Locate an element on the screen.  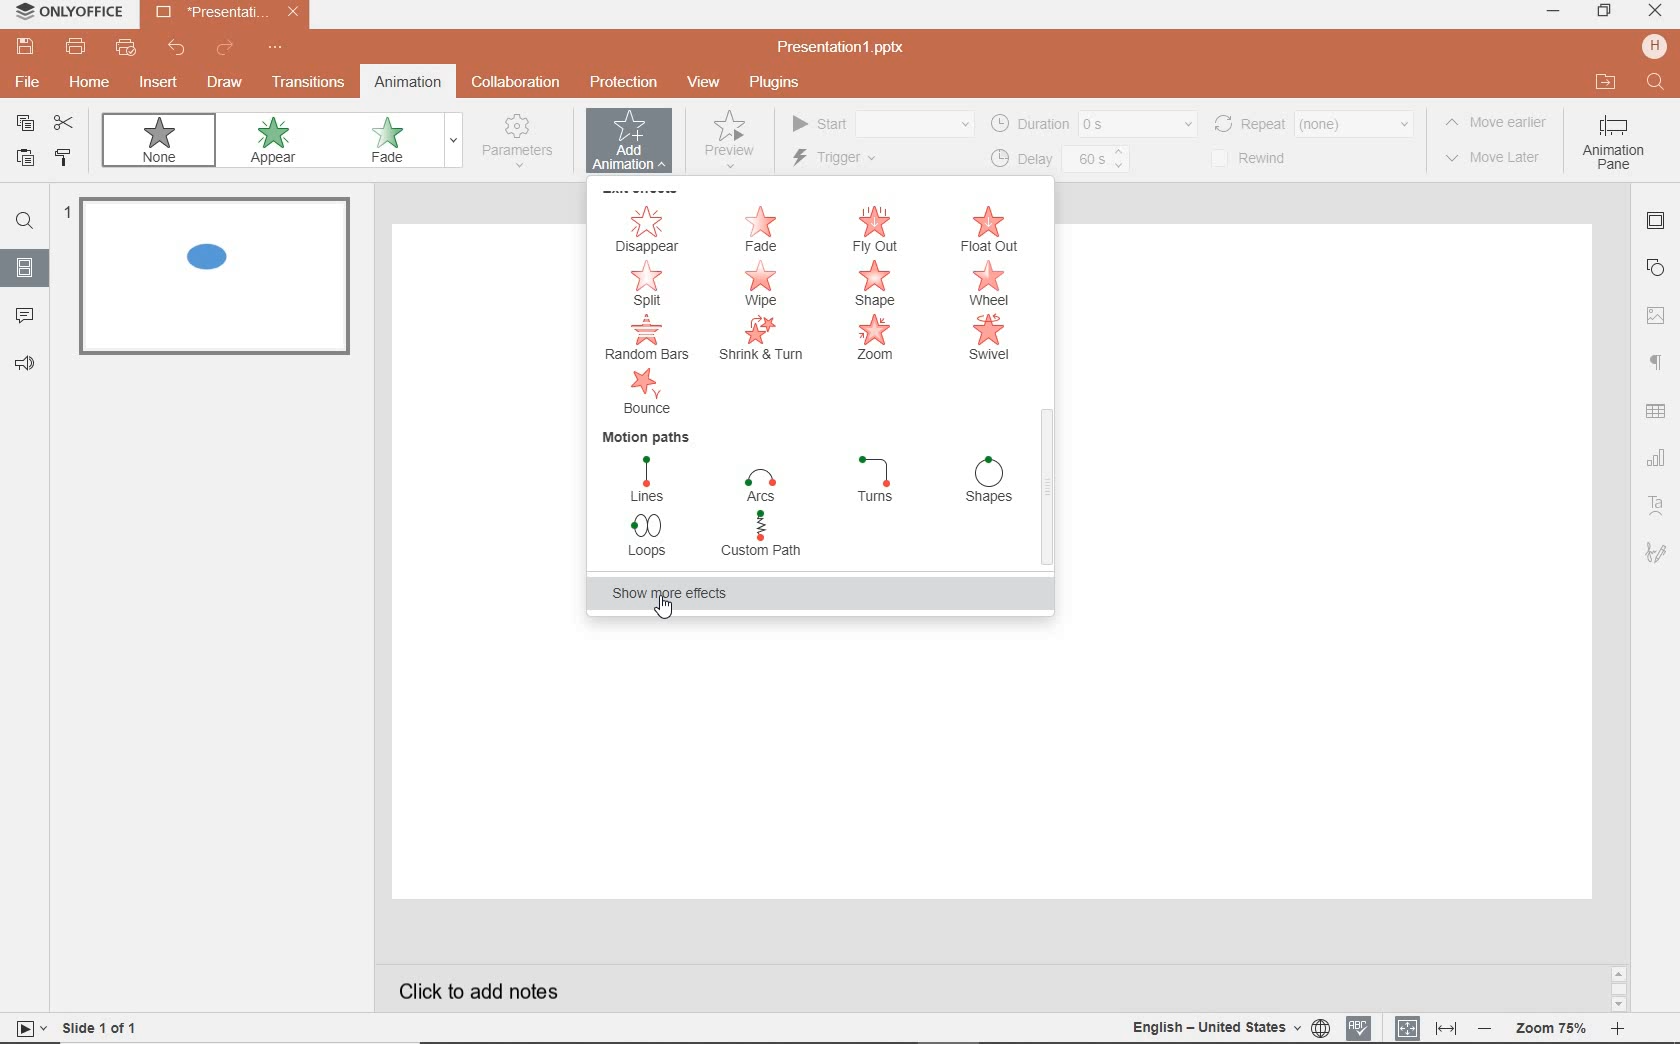
redo is located at coordinates (224, 49).